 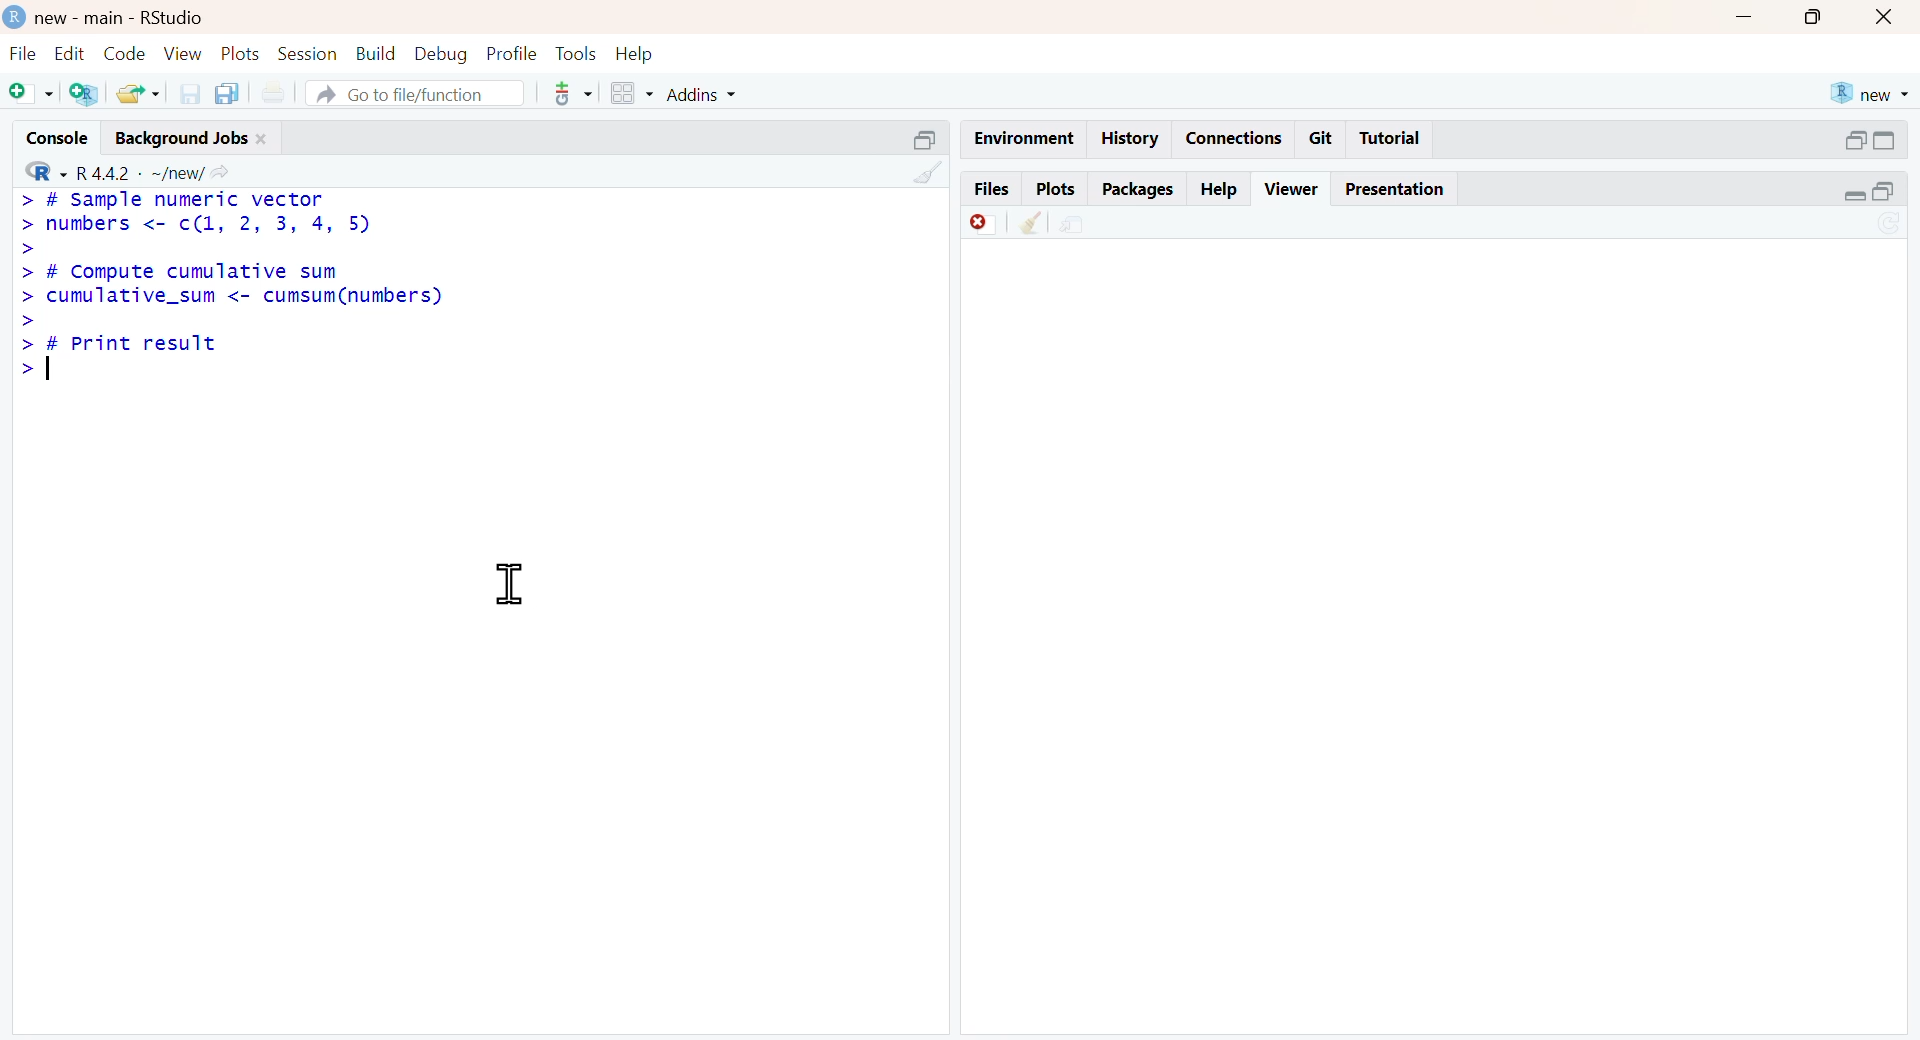 What do you see at coordinates (1032, 222) in the screenshot?
I see `clear console` at bounding box center [1032, 222].